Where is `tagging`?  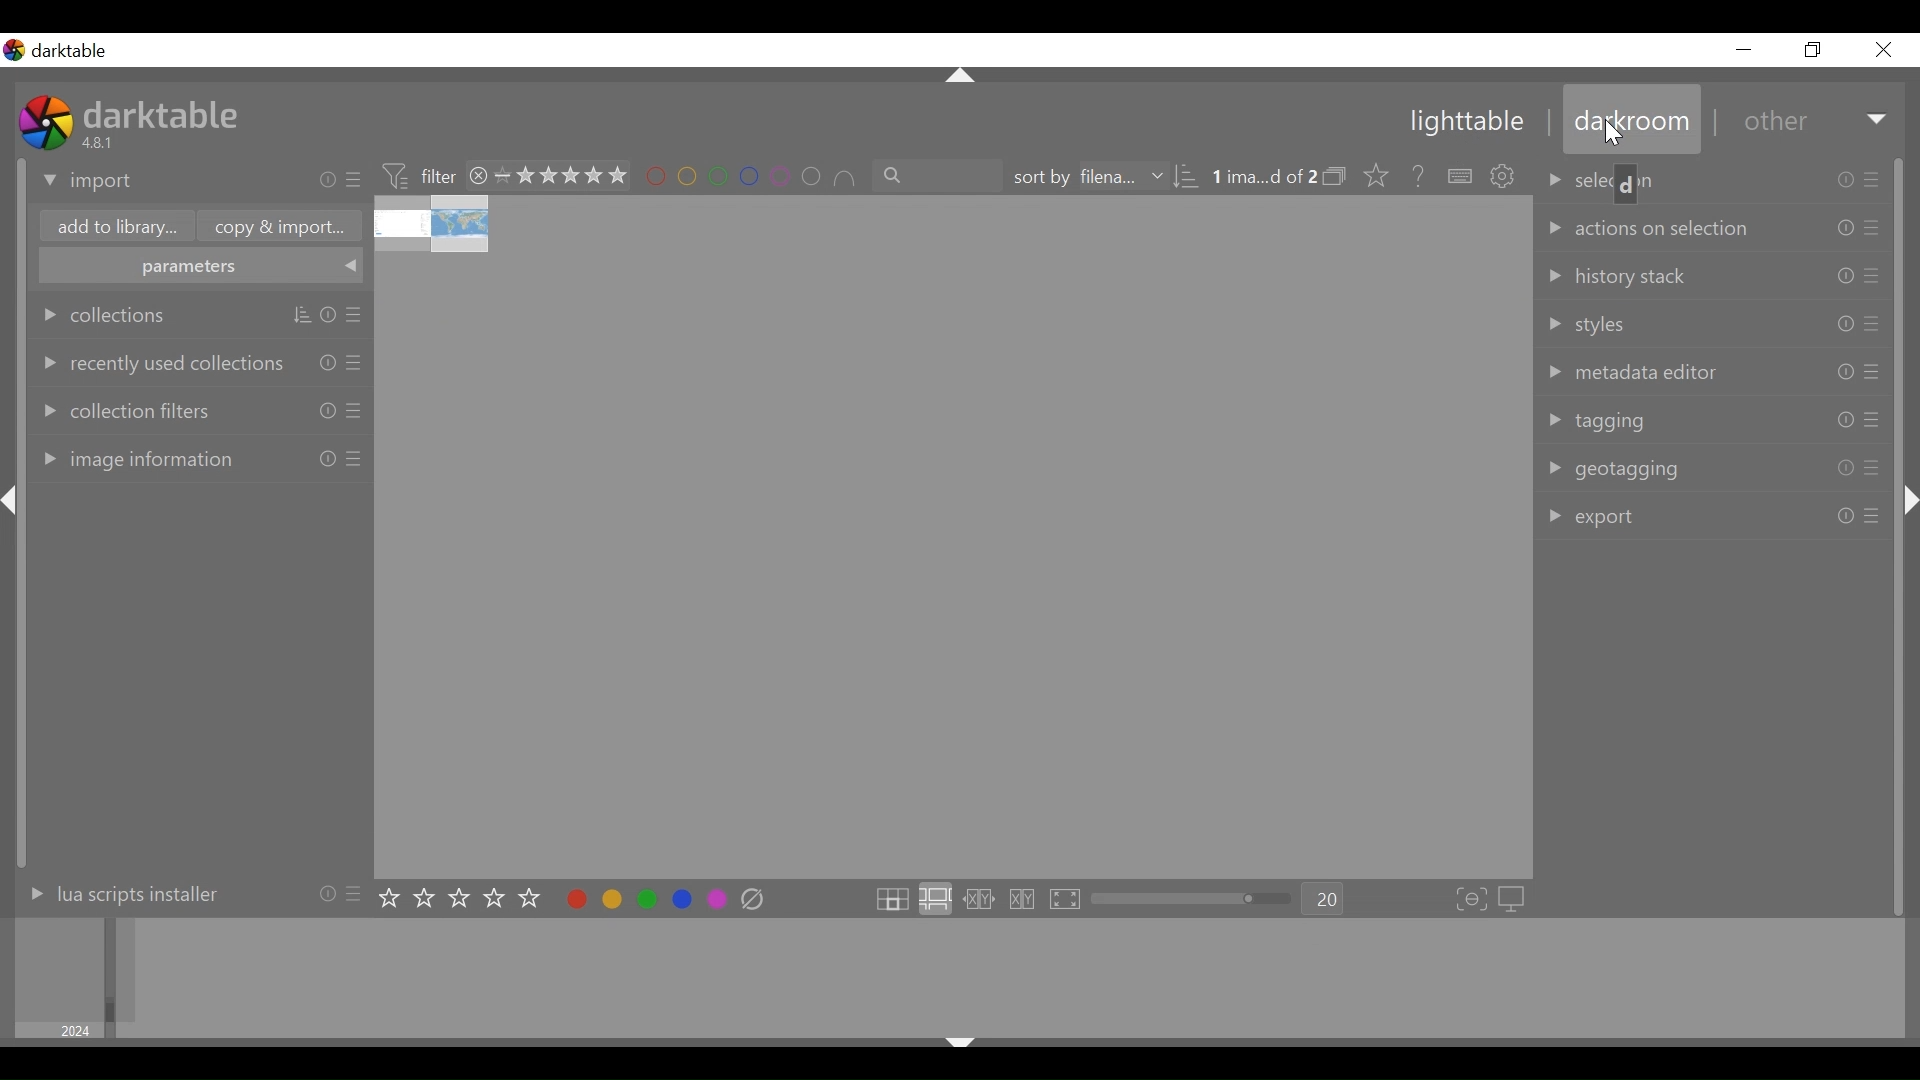 tagging is located at coordinates (1657, 422).